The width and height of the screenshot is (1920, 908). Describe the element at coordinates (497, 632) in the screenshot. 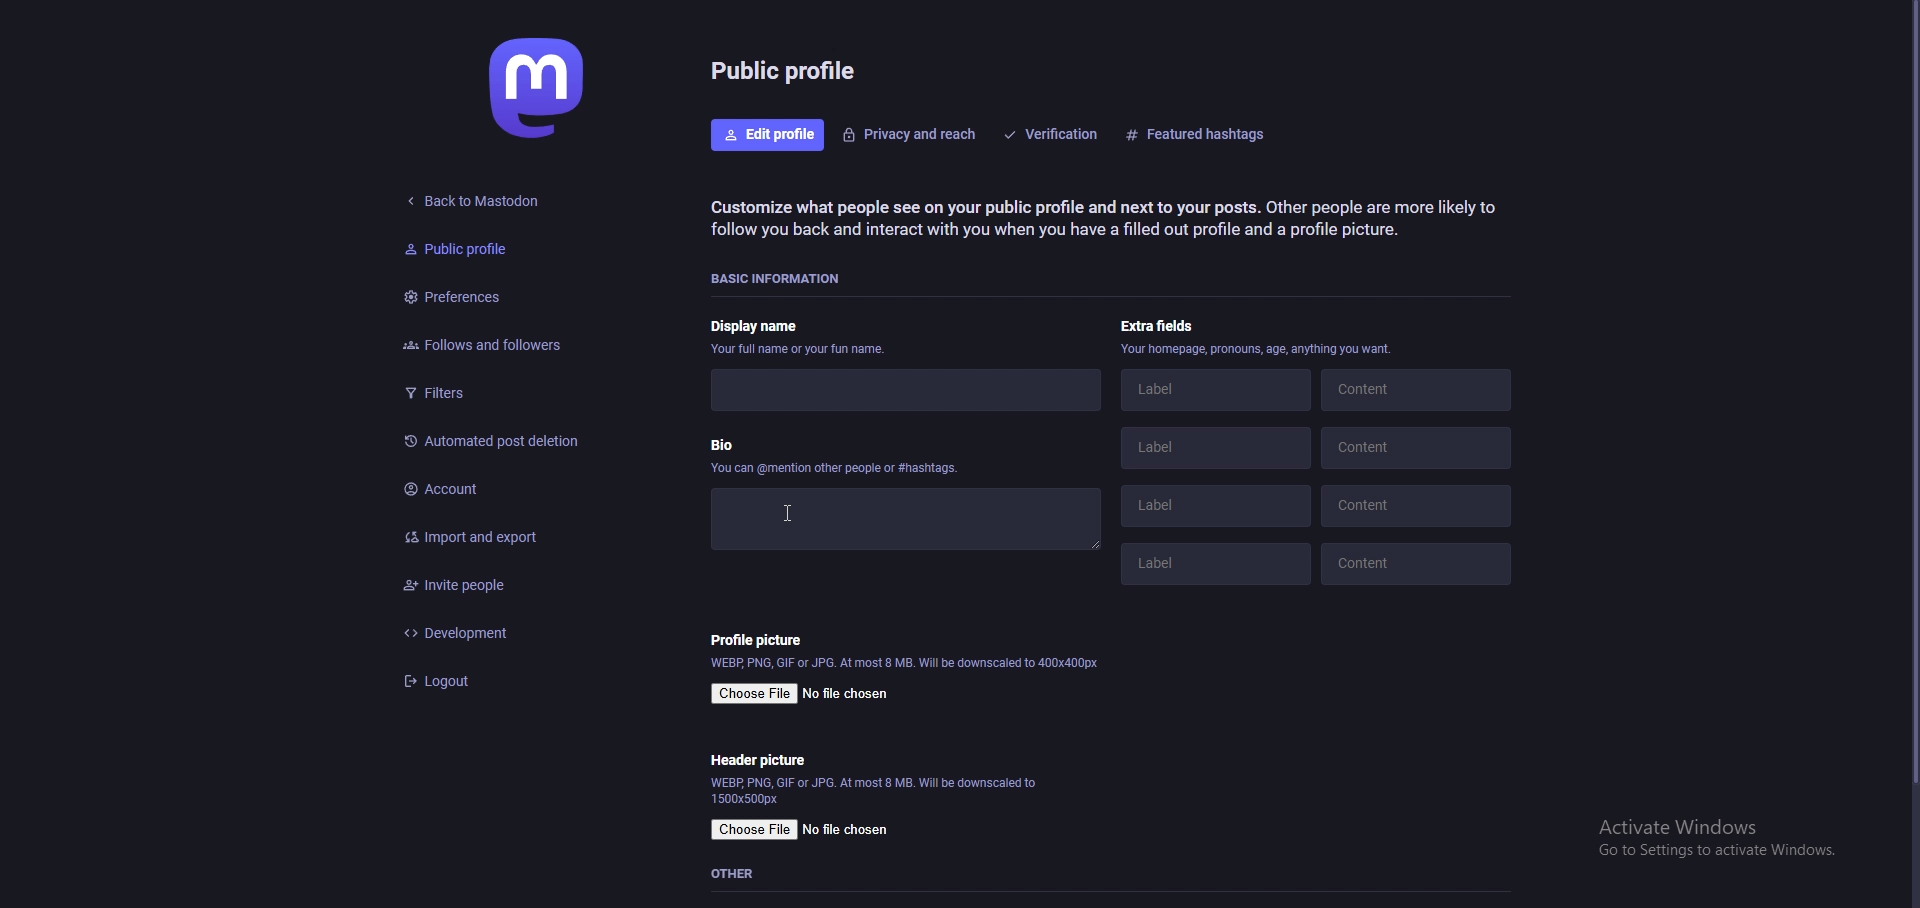

I see `development` at that location.